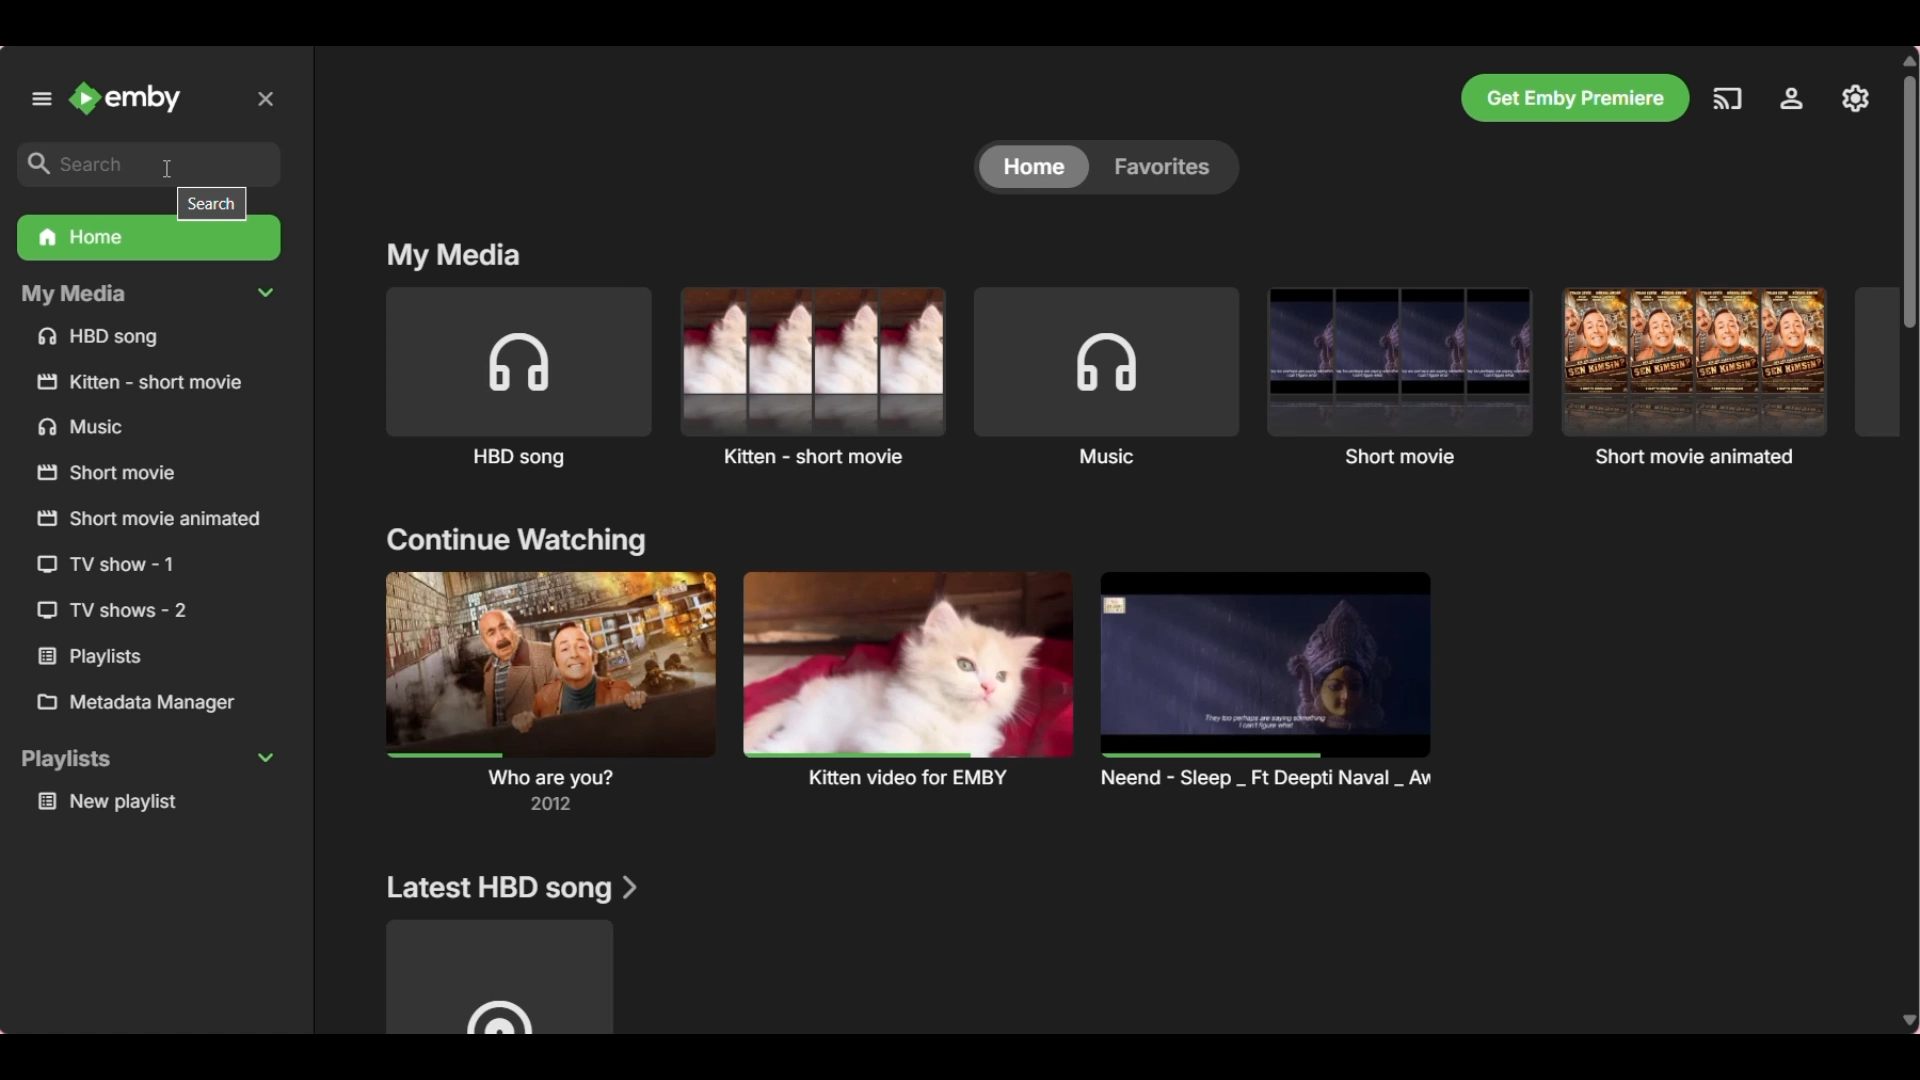 This screenshot has width=1920, height=1080. I want to click on Section title, so click(453, 257).